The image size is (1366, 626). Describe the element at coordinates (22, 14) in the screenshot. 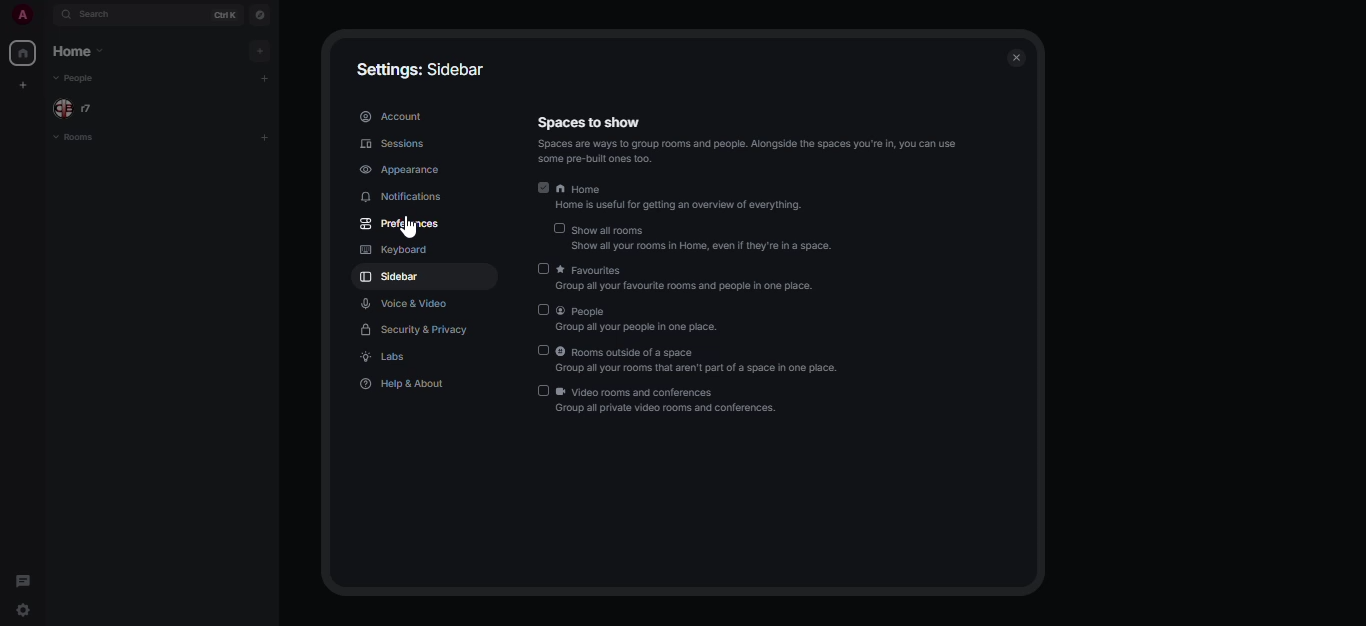

I see `profile` at that location.